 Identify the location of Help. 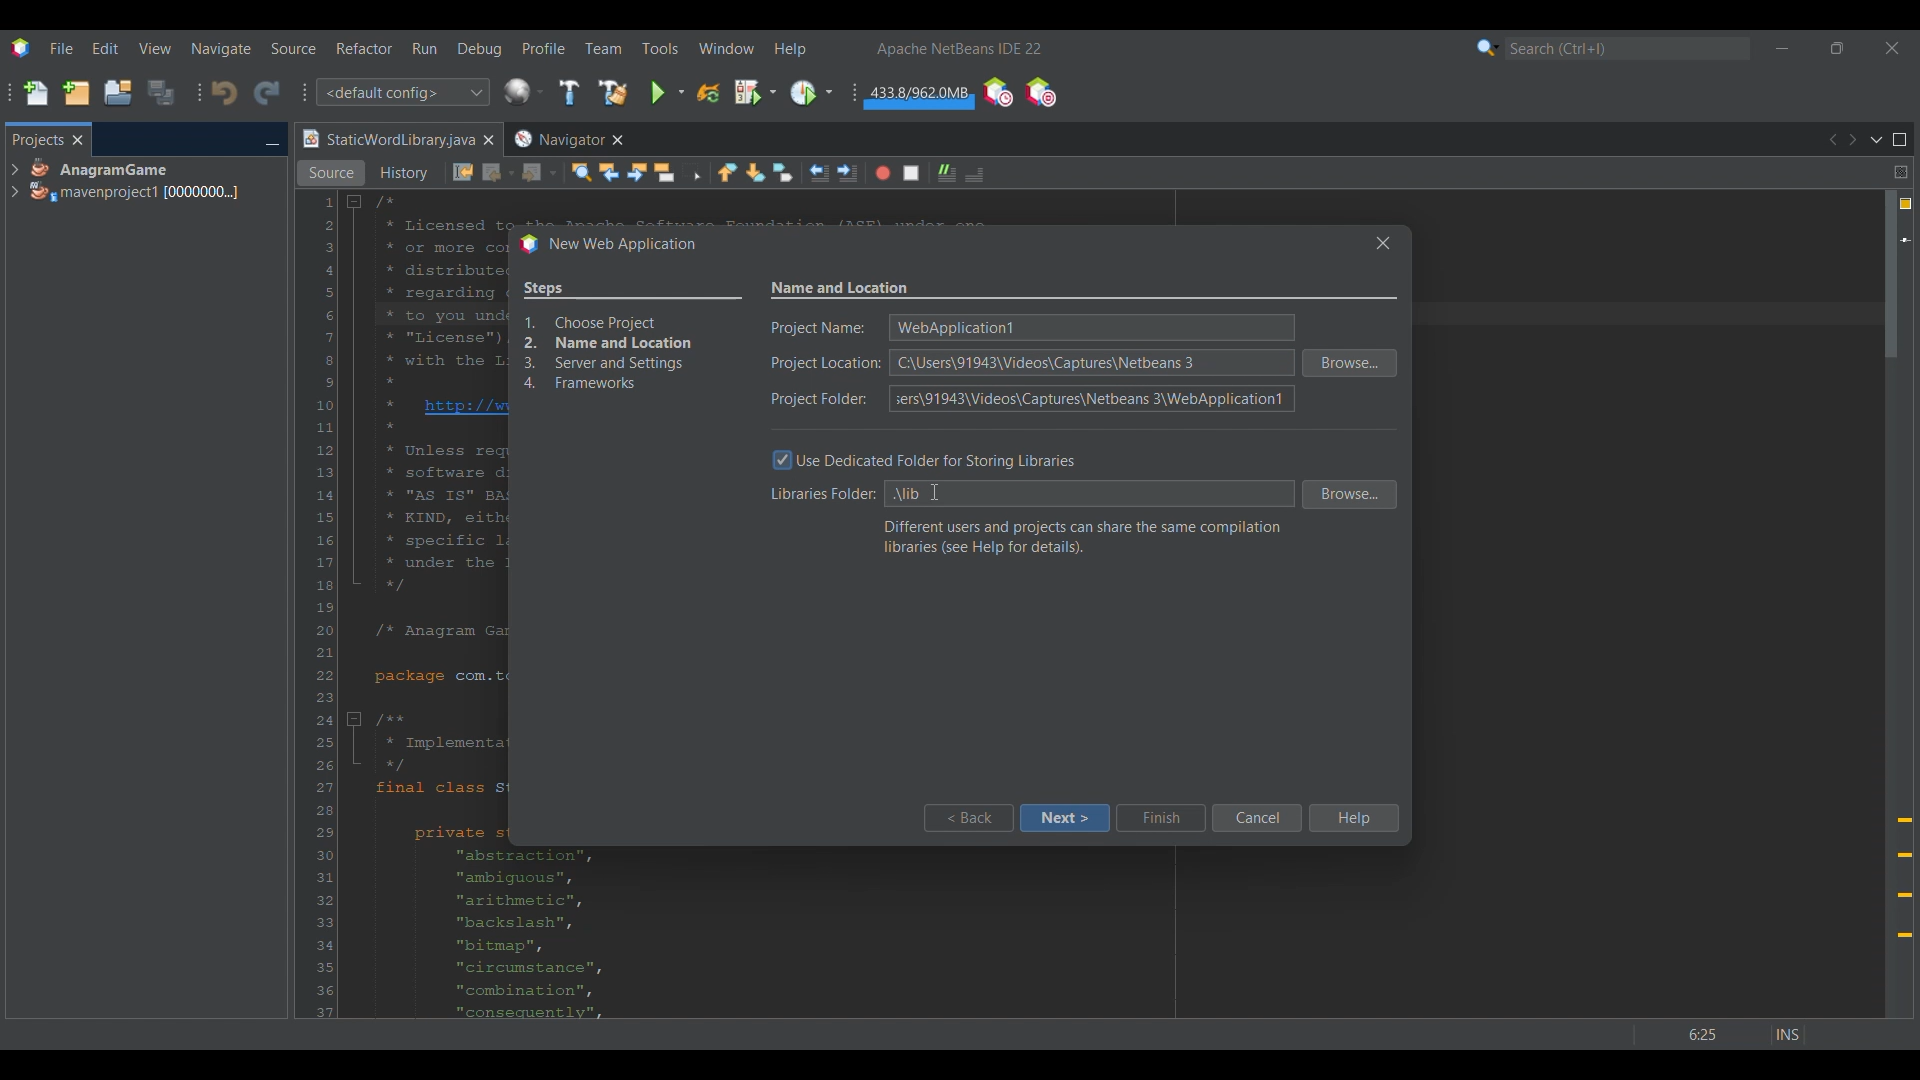
(1352, 818).